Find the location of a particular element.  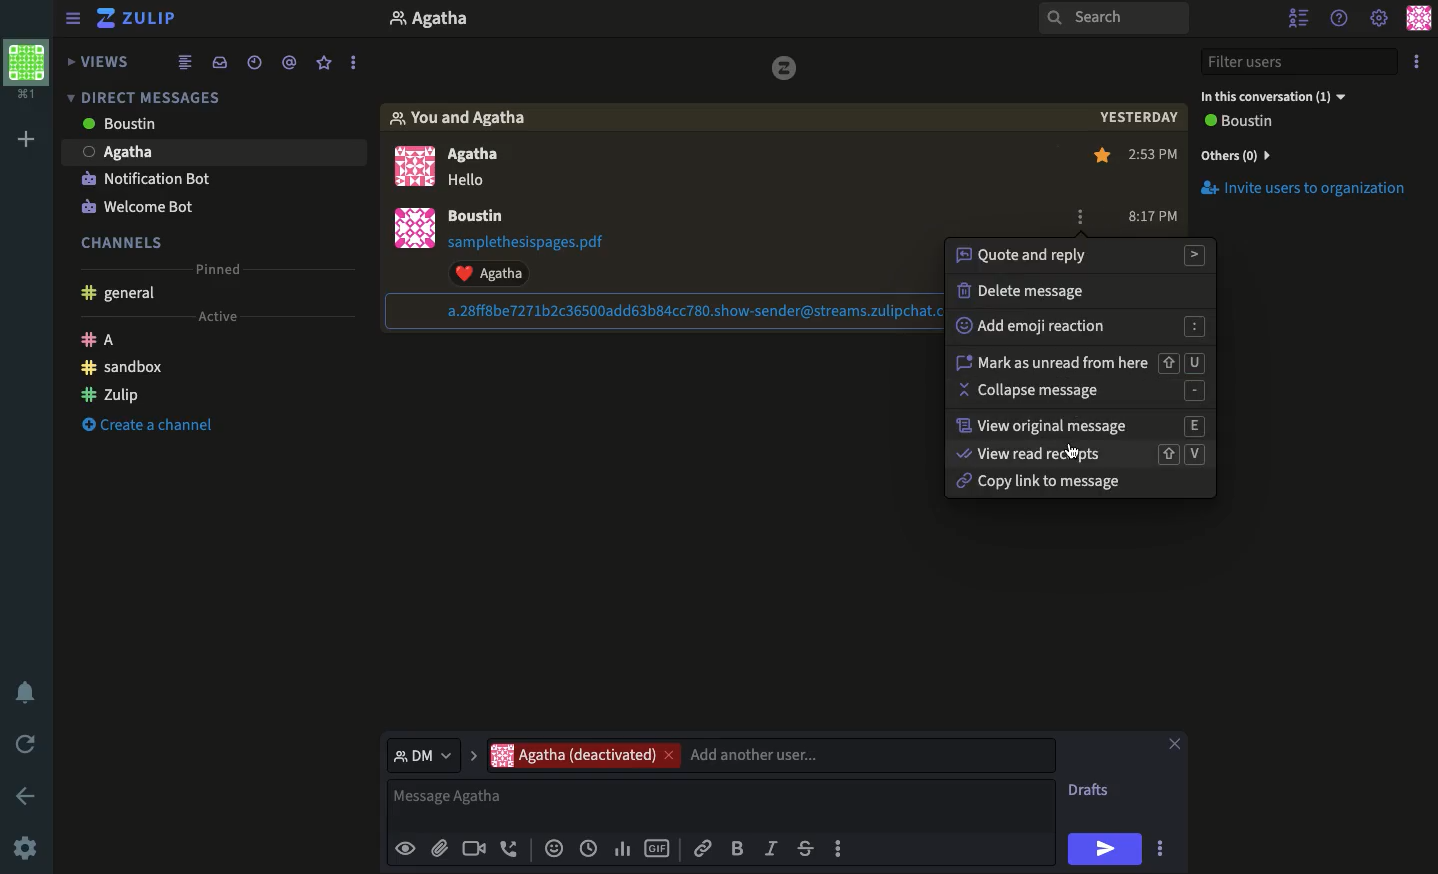

Italics is located at coordinates (771, 847).